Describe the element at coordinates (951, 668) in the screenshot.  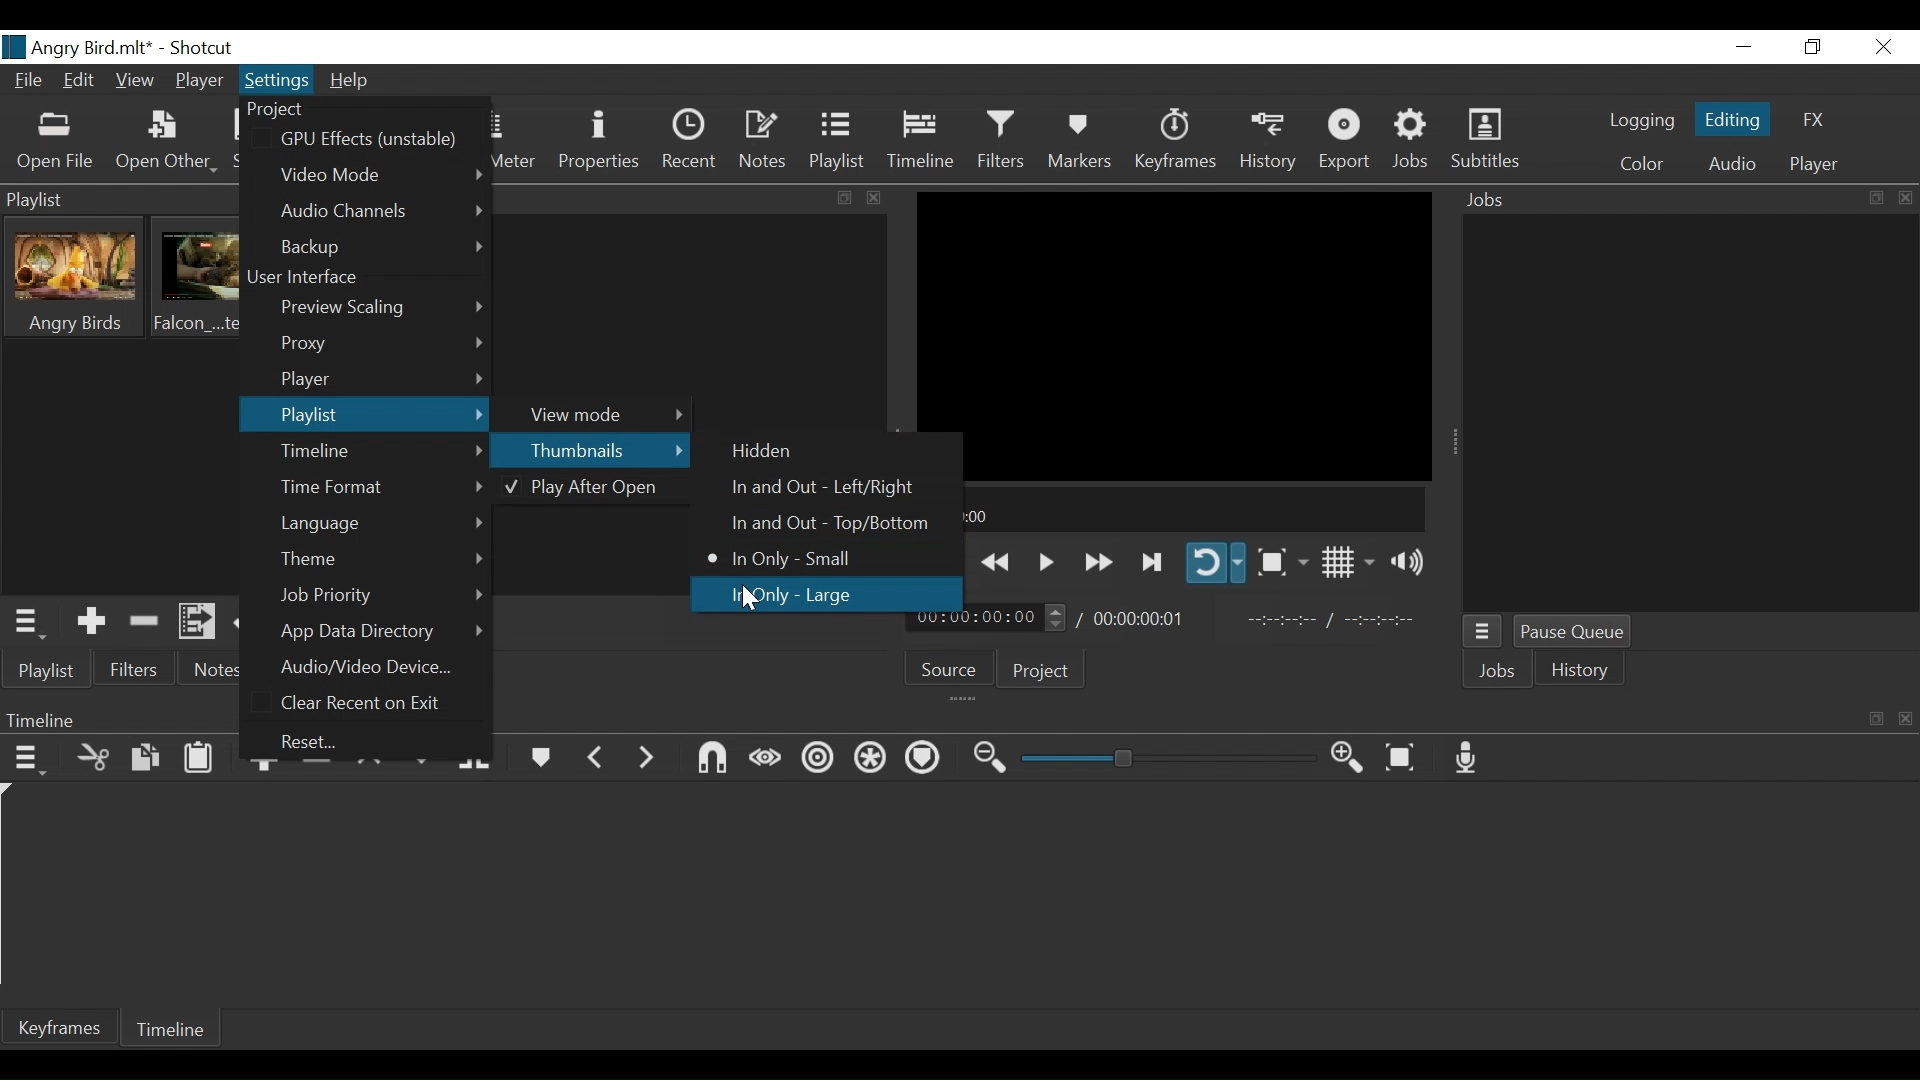
I see `Source` at that location.